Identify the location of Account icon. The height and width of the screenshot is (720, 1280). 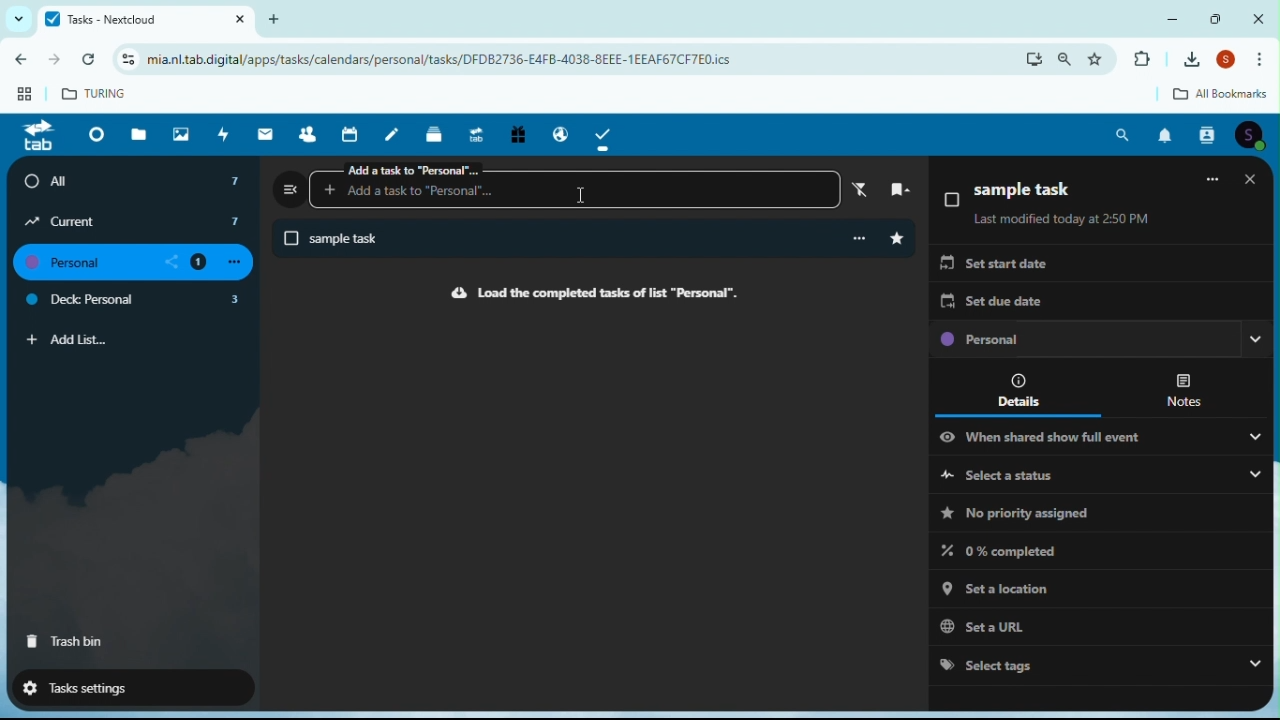
(1230, 61).